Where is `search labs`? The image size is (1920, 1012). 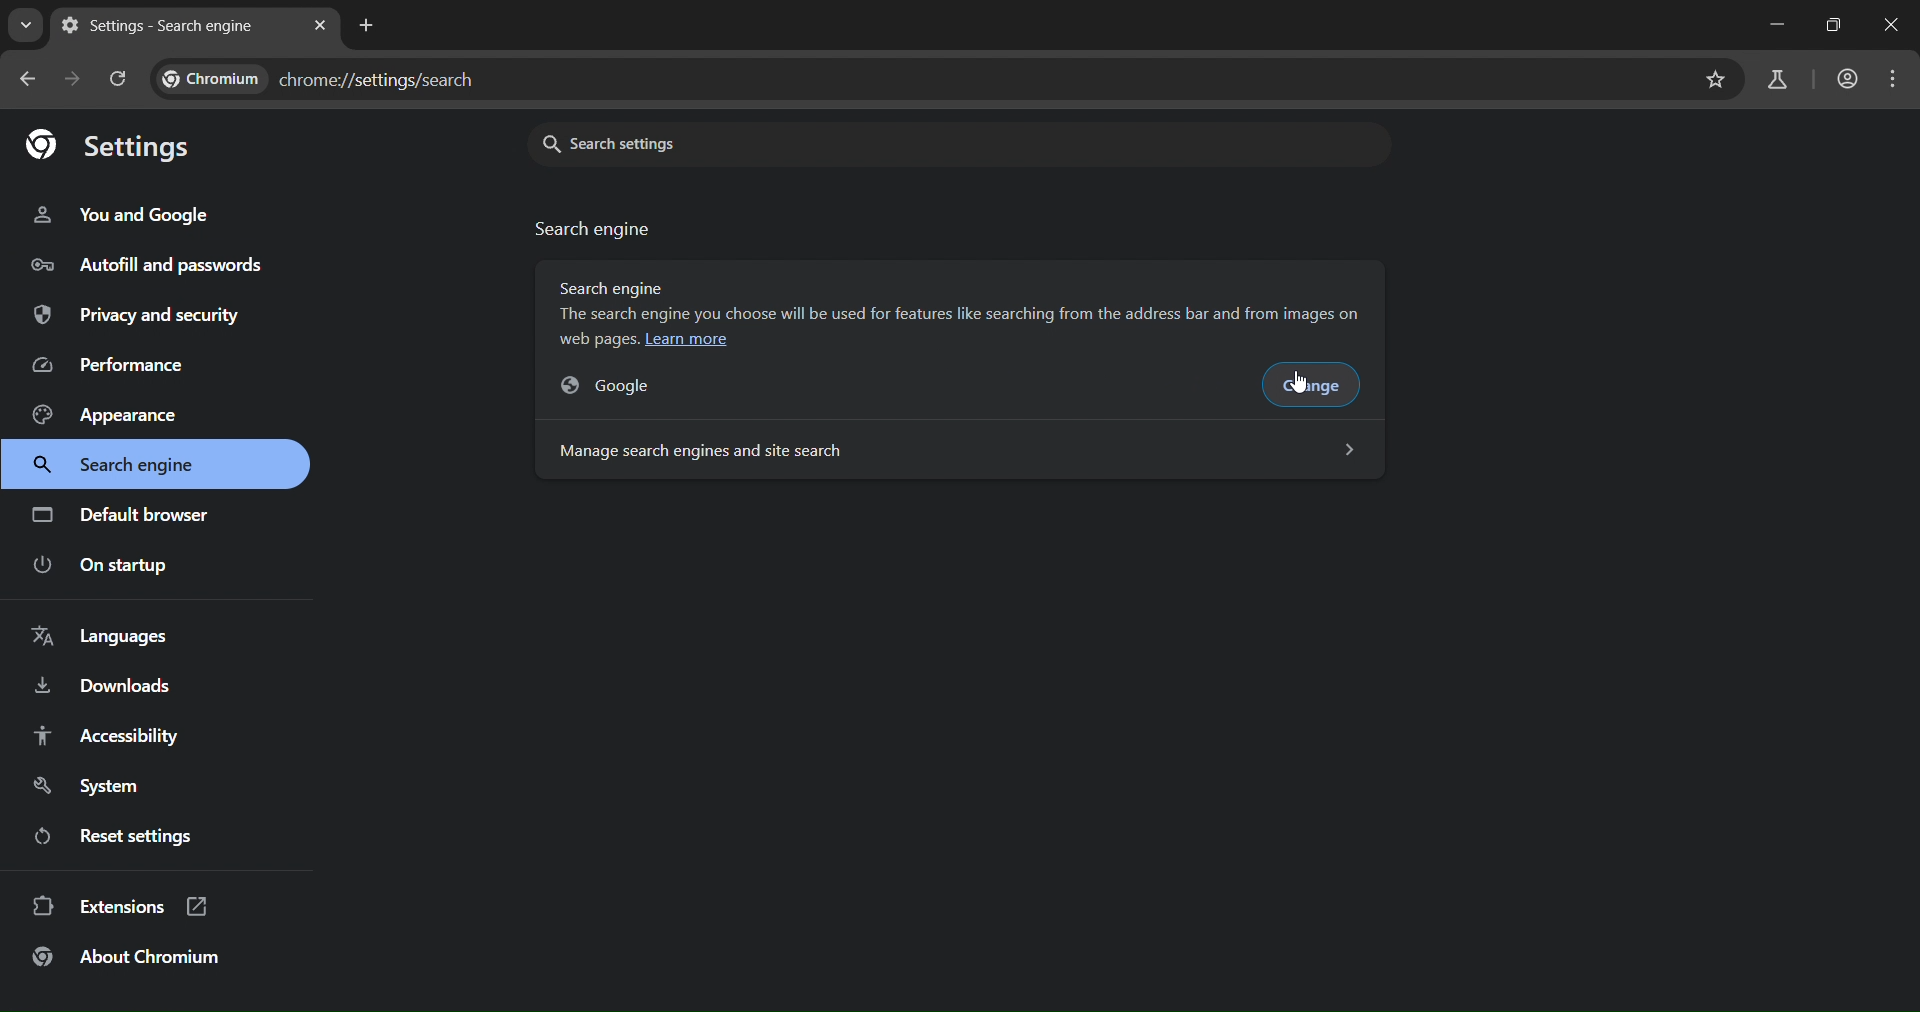 search labs is located at coordinates (1782, 80).